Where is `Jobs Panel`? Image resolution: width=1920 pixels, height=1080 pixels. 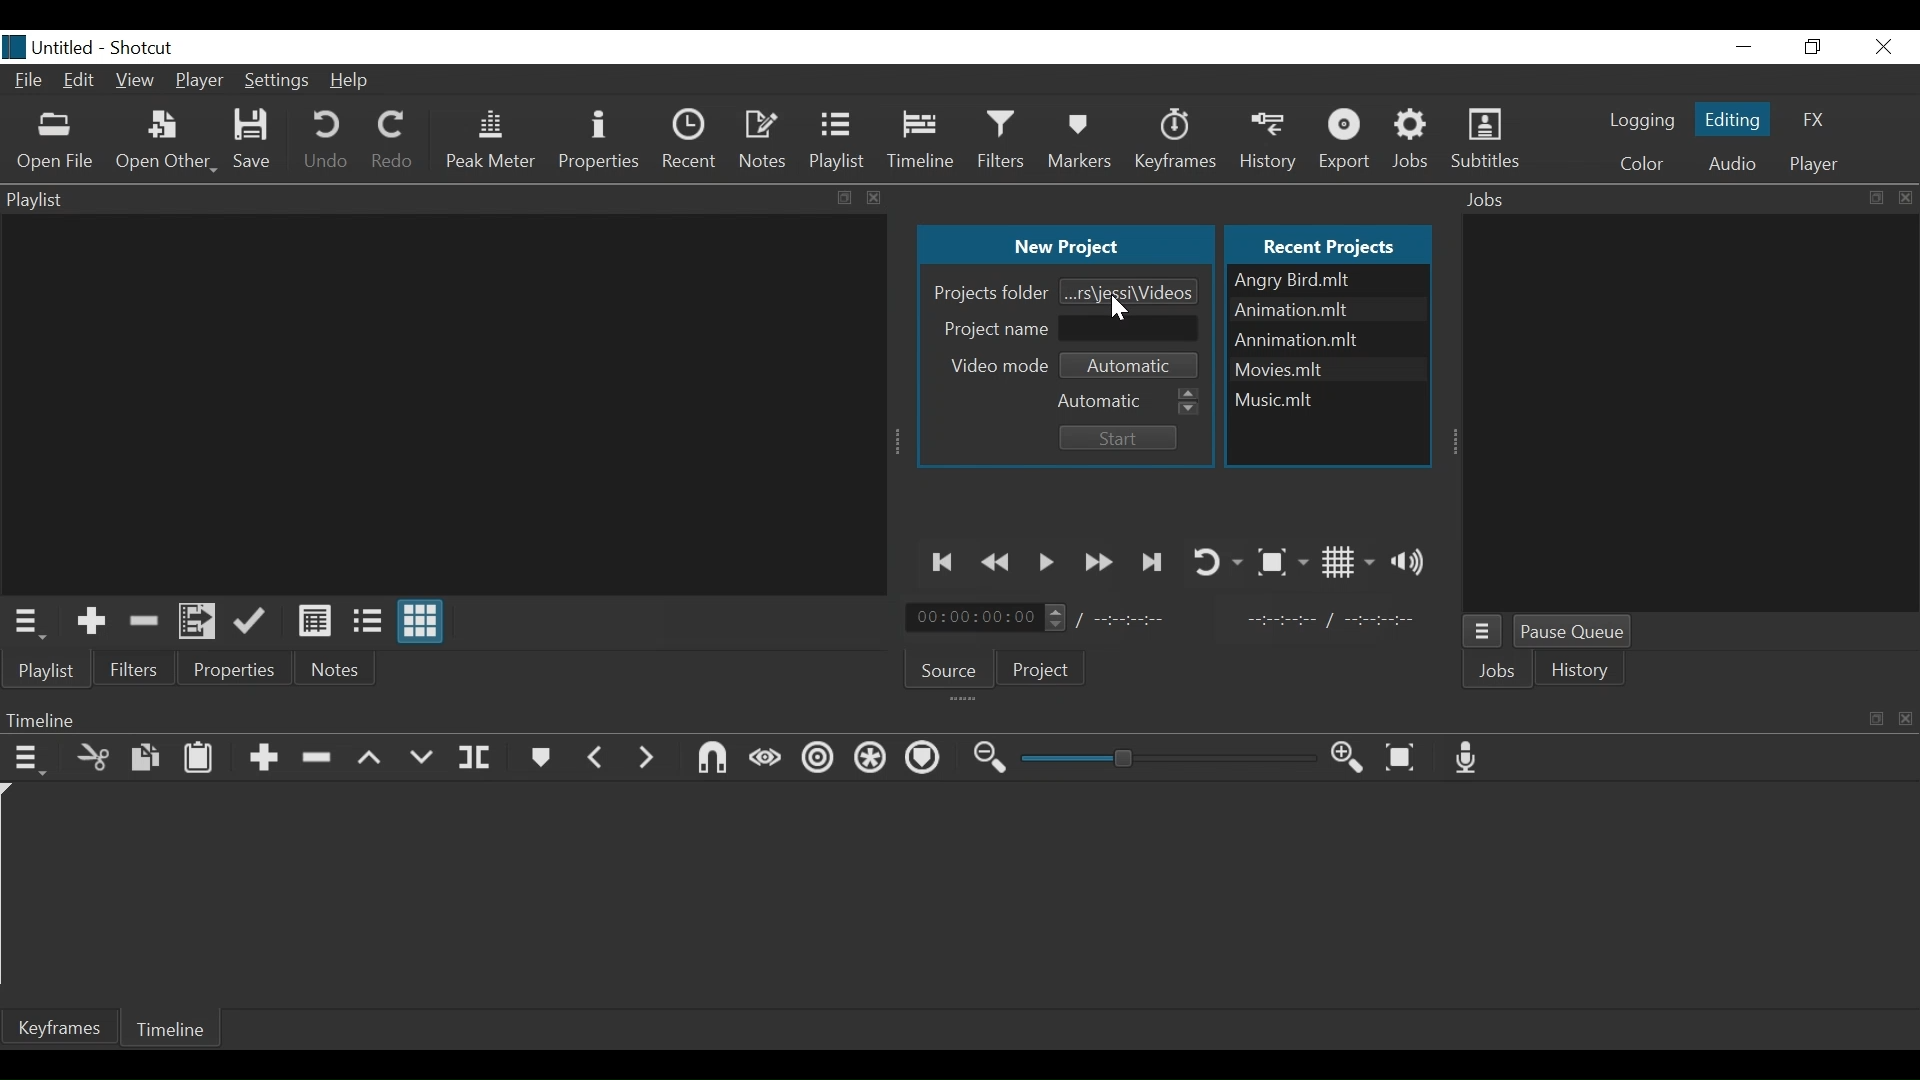
Jobs Panel is located at coordinates (1688, 199).